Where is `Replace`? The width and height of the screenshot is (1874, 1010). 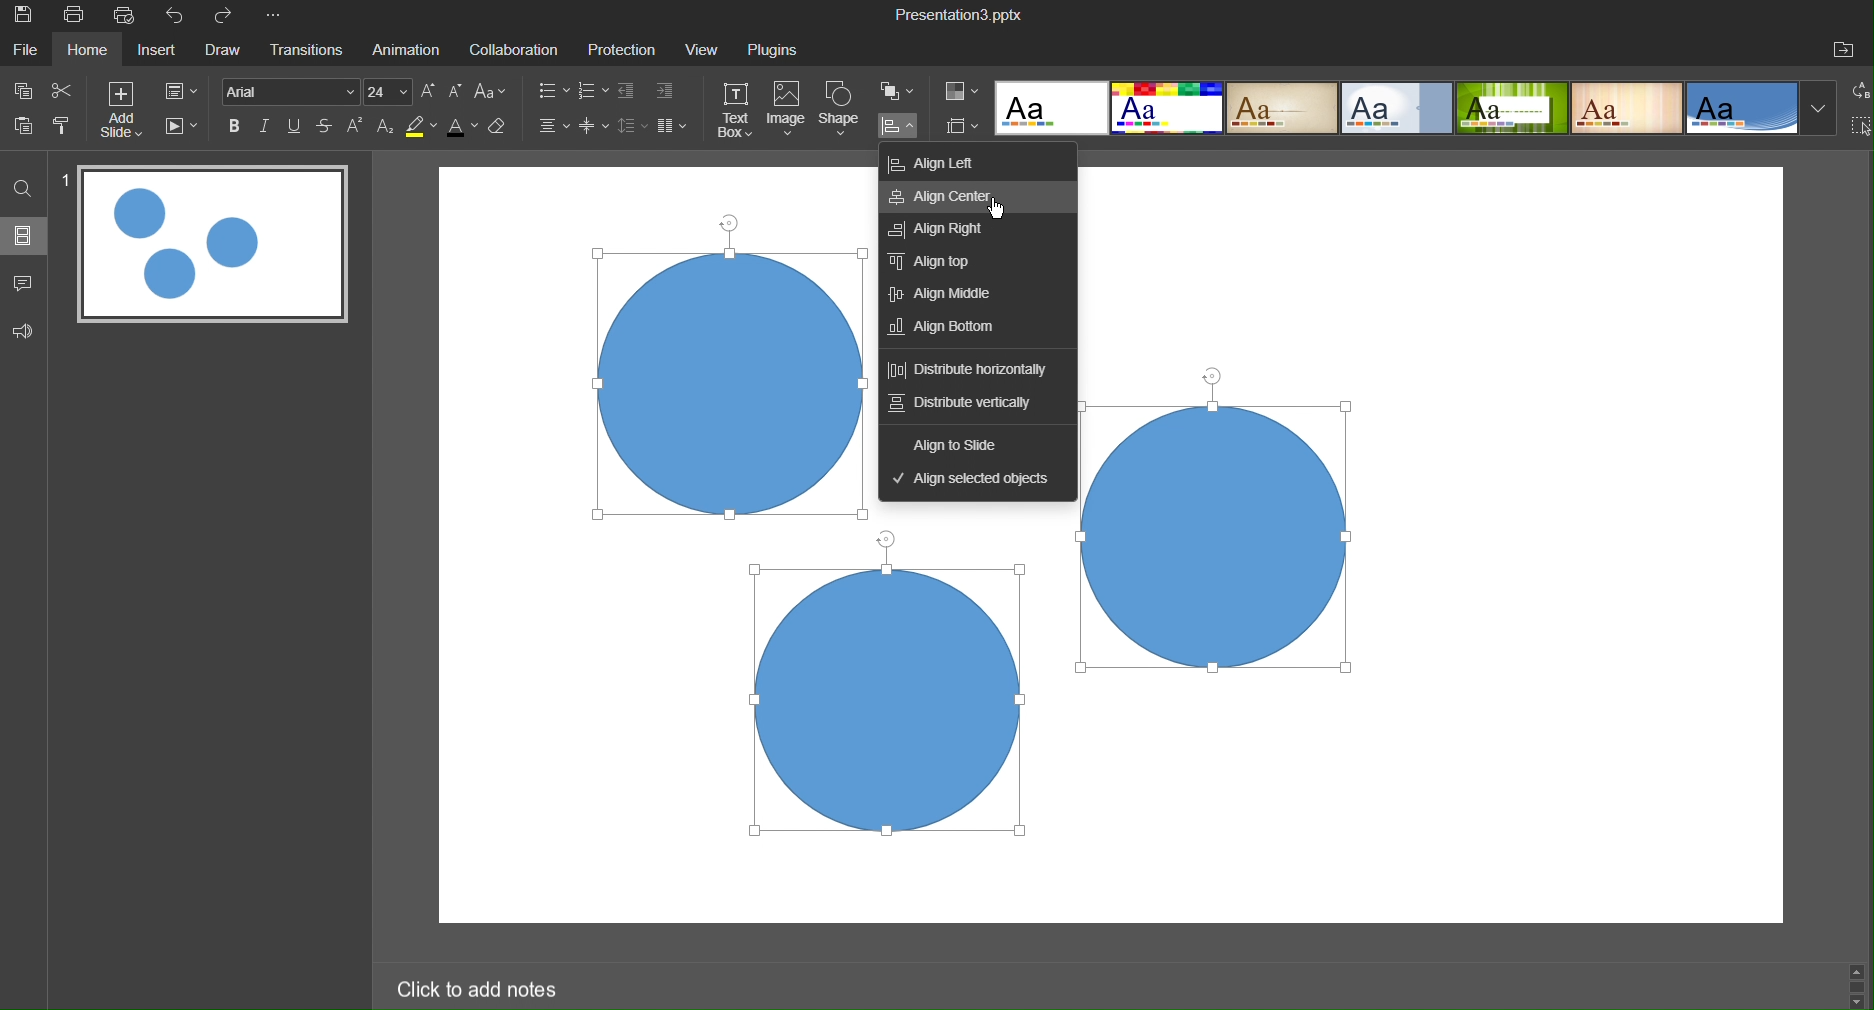
Replace is located at coordinates (1856, 95).